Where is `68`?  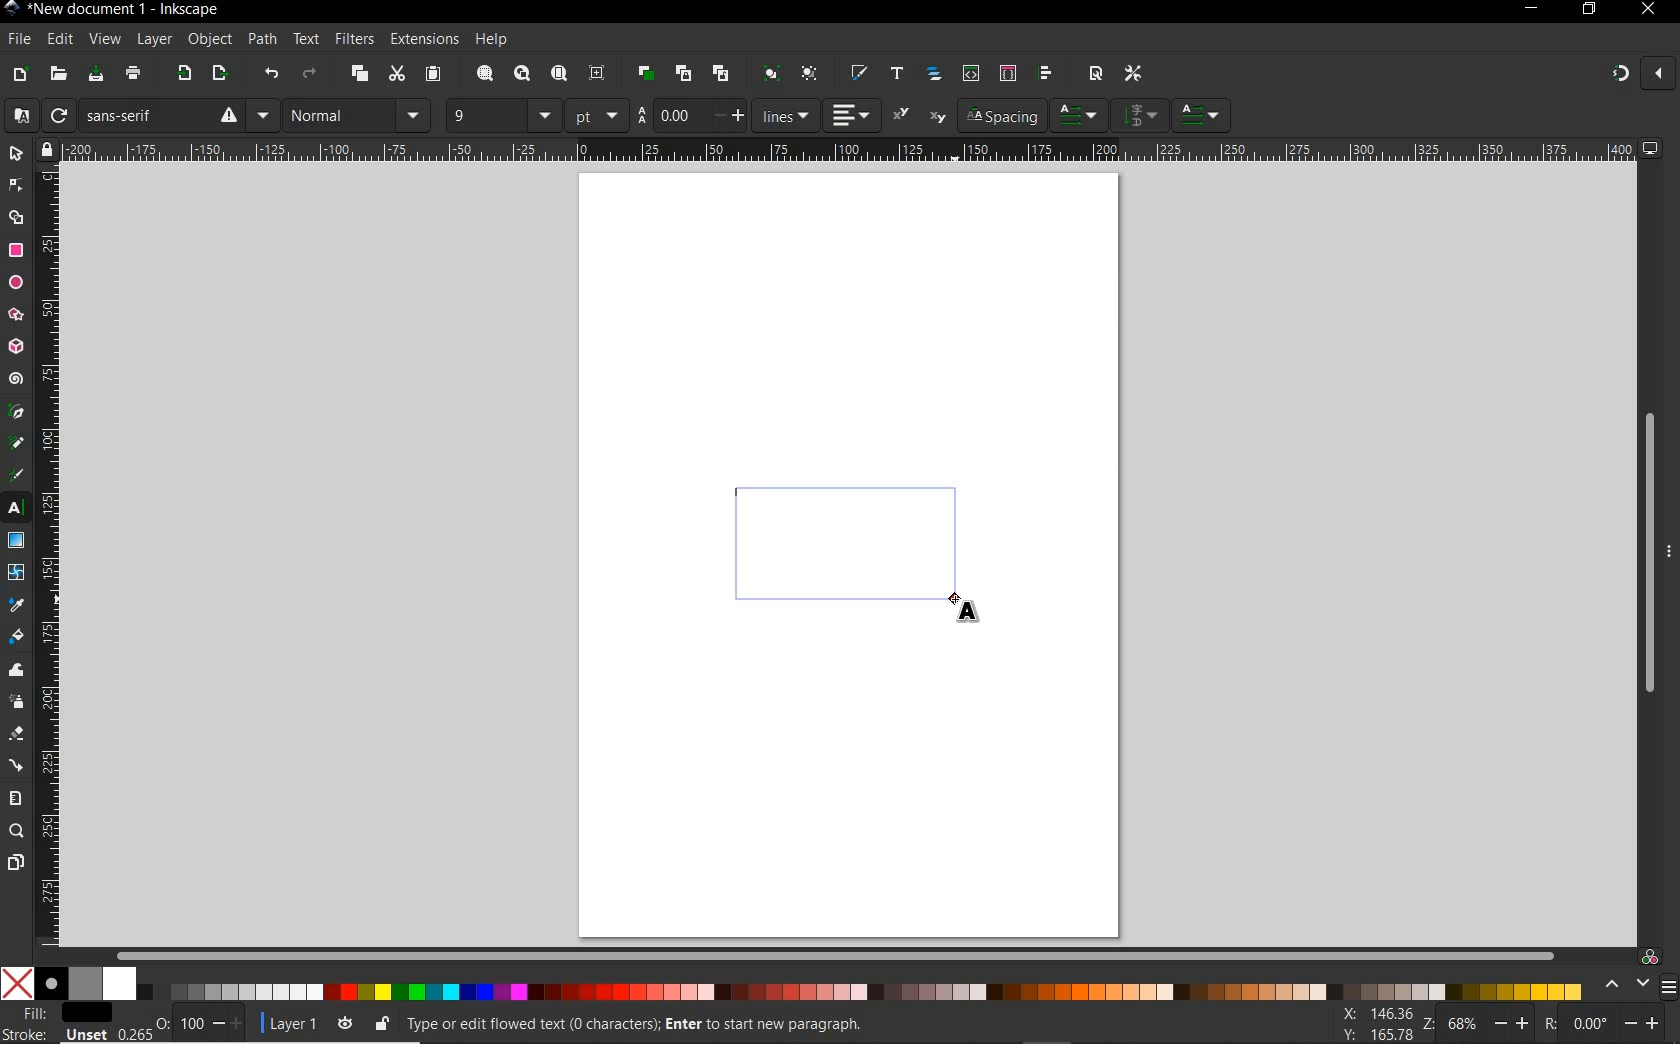
68 is located at coordinates (1463, 1023).